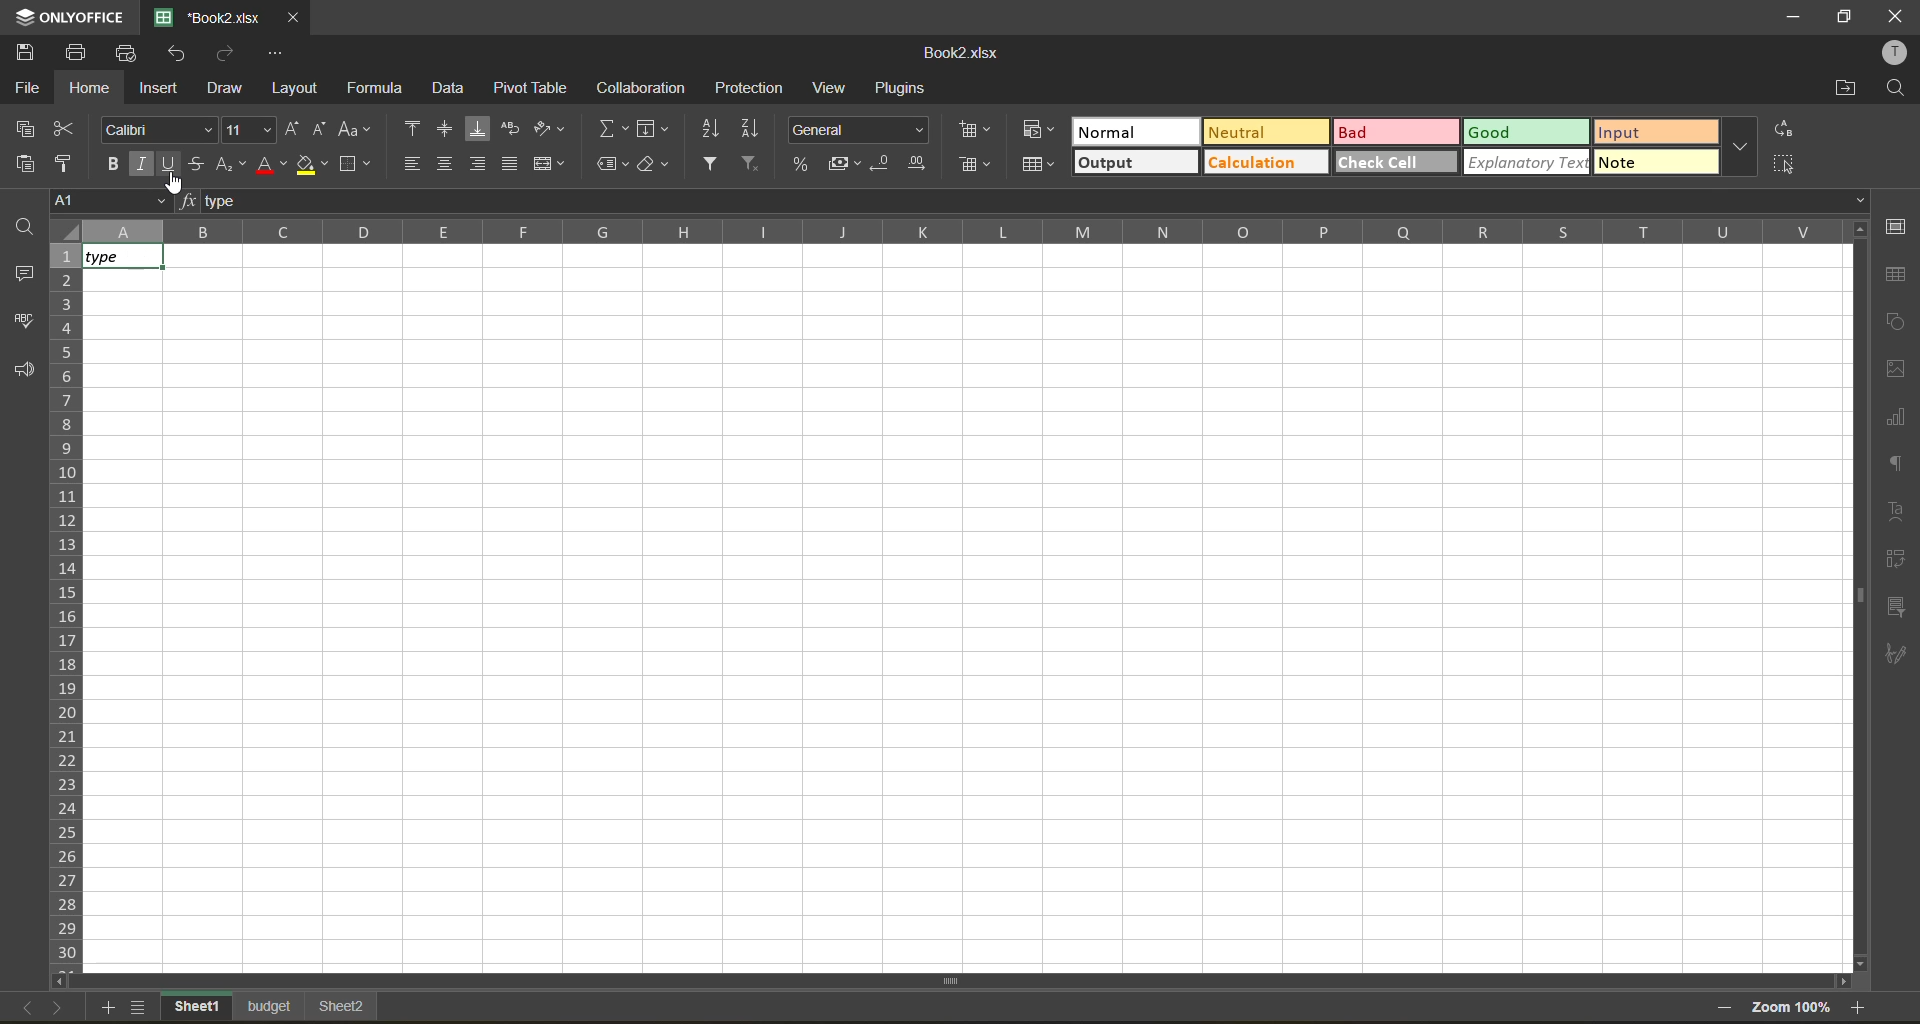  Describe the element at coordinates (19, 1007) in the screenshot. I see `previous` at that location.